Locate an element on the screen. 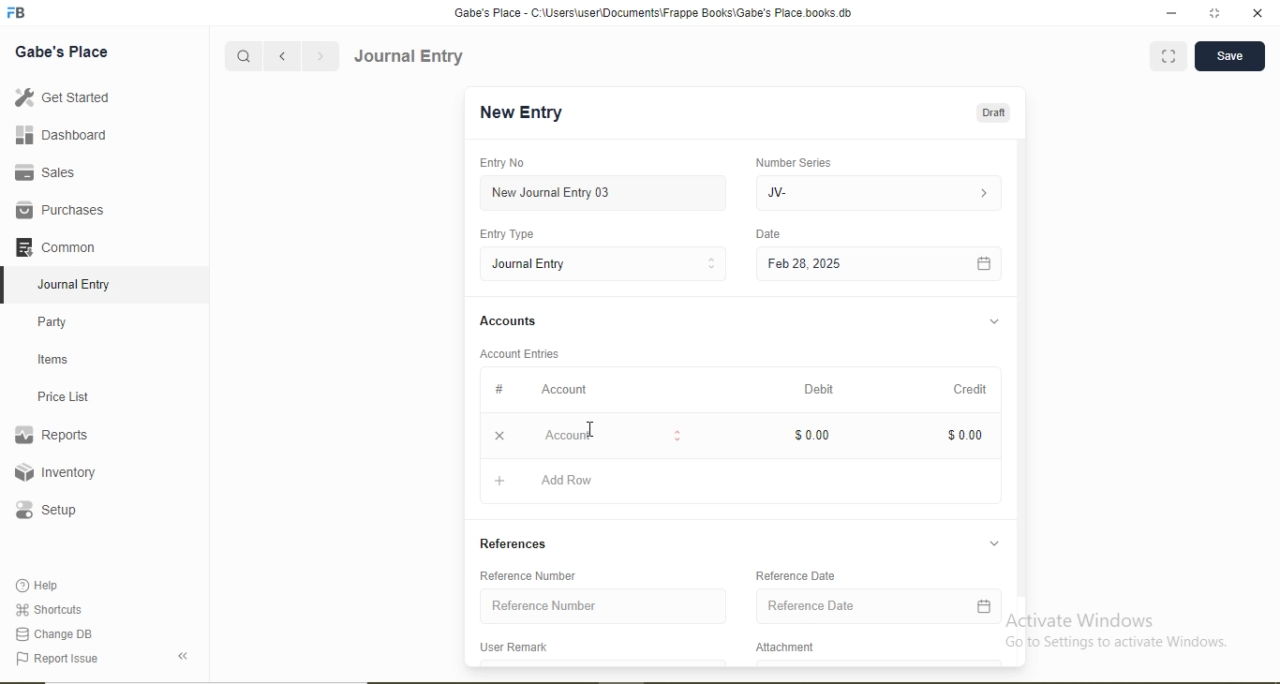 Image resolution: width=1280 pixels, height=684 pixels. Account Entries is located at coordinates (518, 354).